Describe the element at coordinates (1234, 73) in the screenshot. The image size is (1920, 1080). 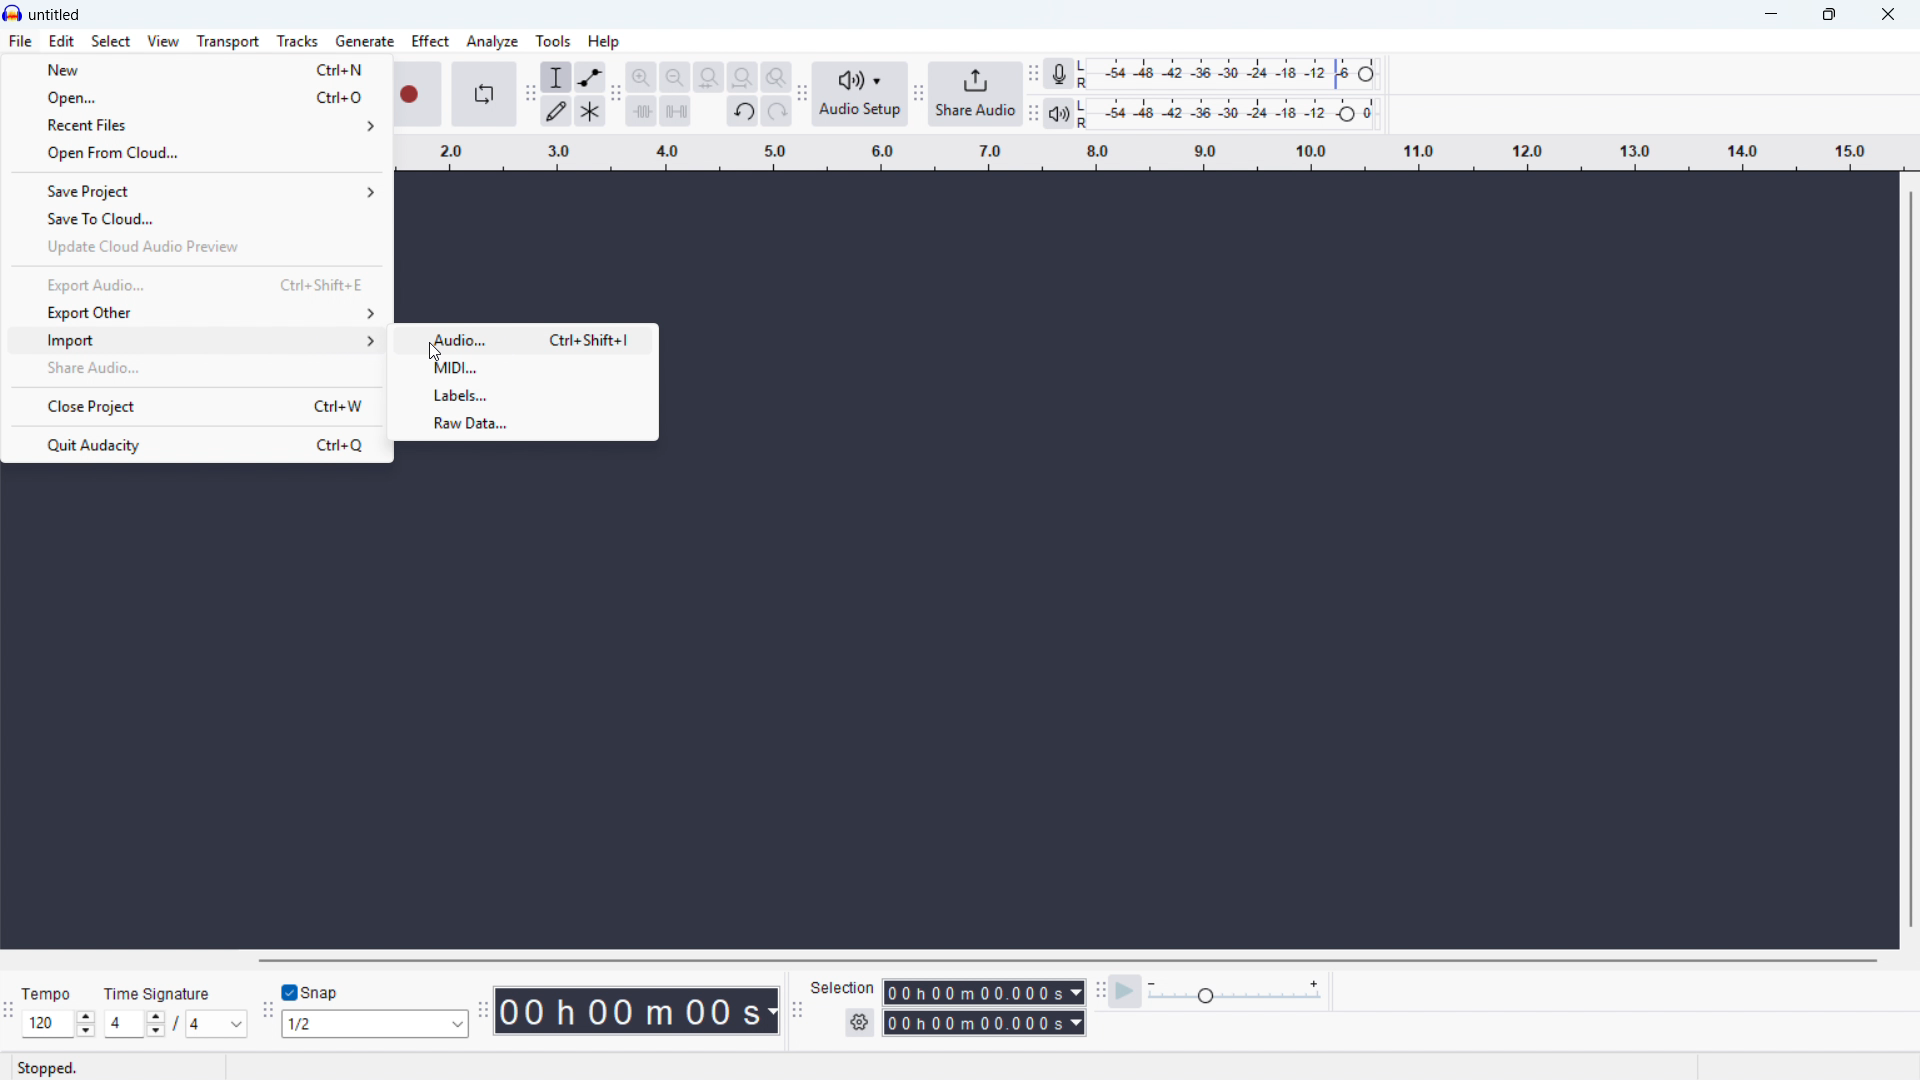
I see `Recording level ` at that location.